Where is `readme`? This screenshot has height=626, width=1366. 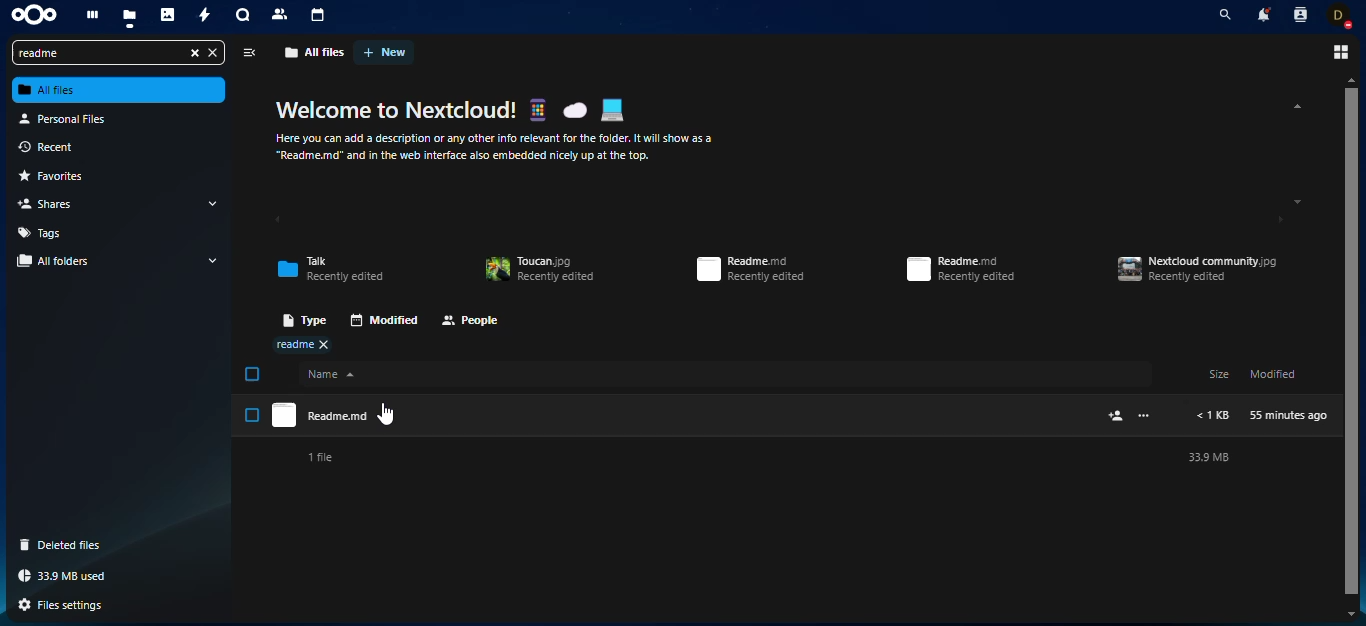
readme is located at coordinates (294, 345).